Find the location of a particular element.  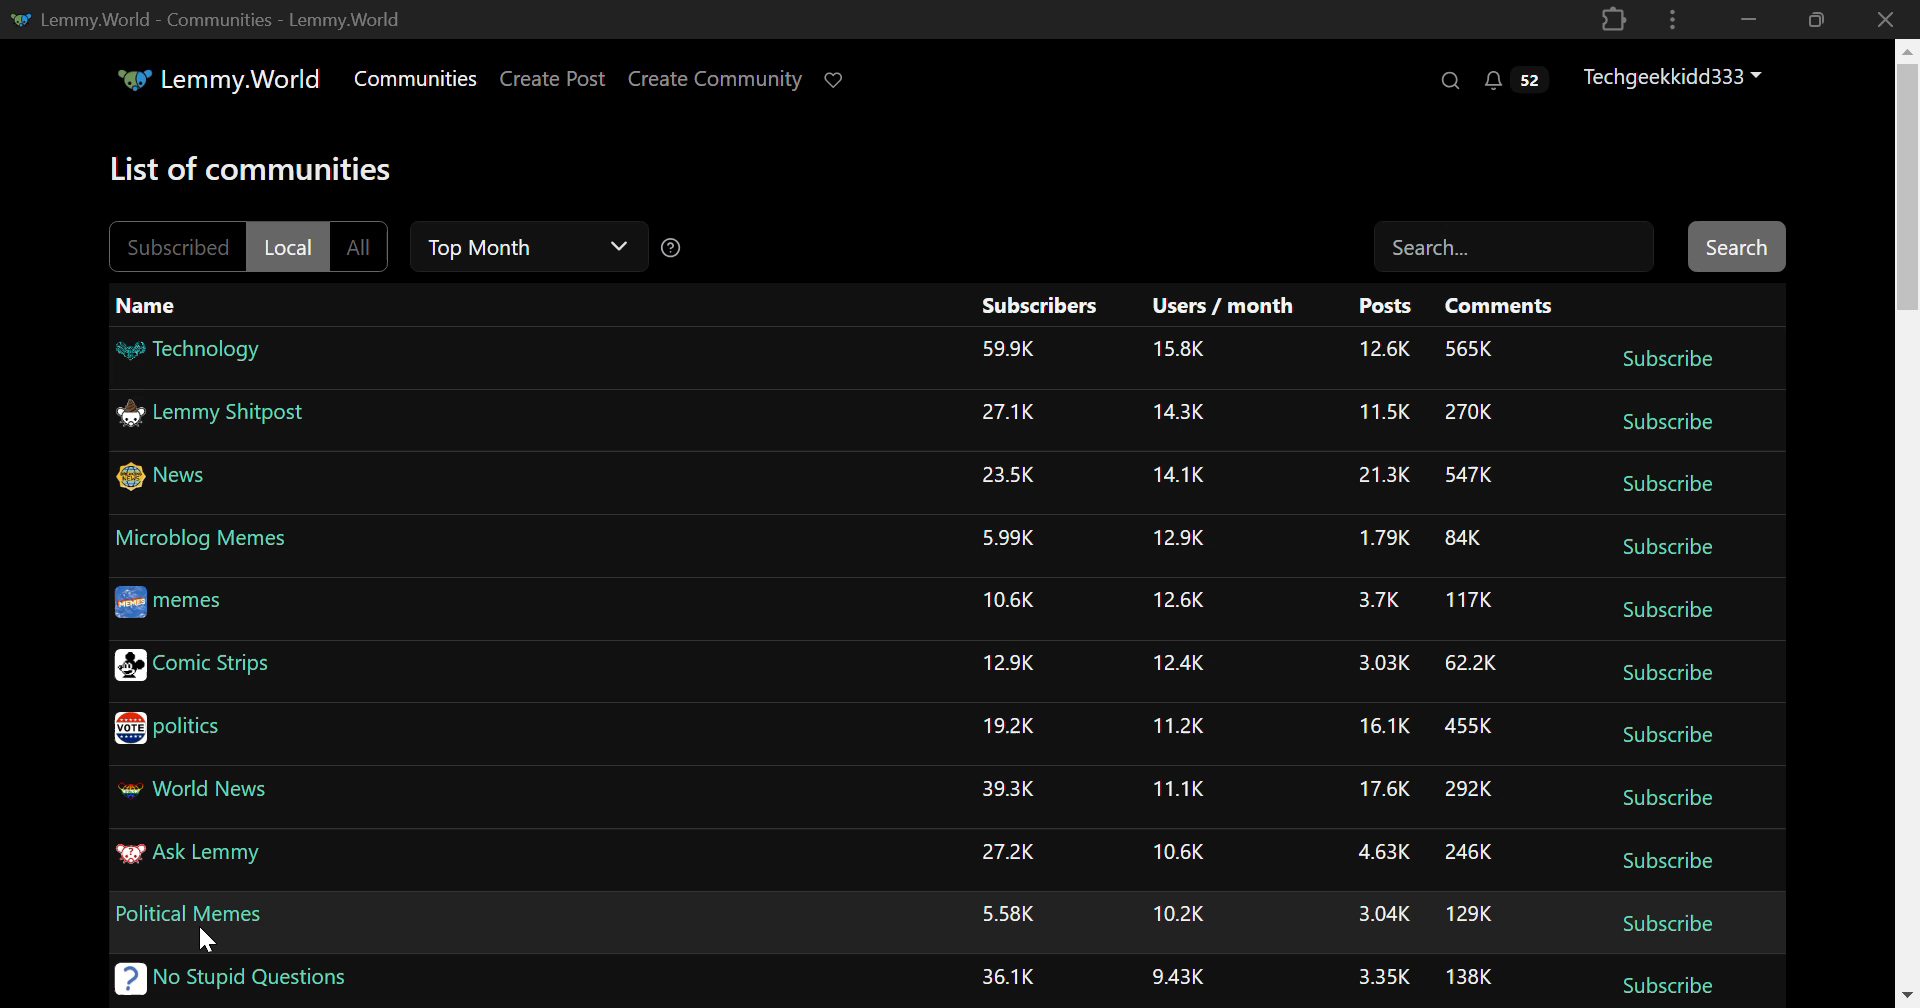

Amount is located at coordinates (1181, 665).